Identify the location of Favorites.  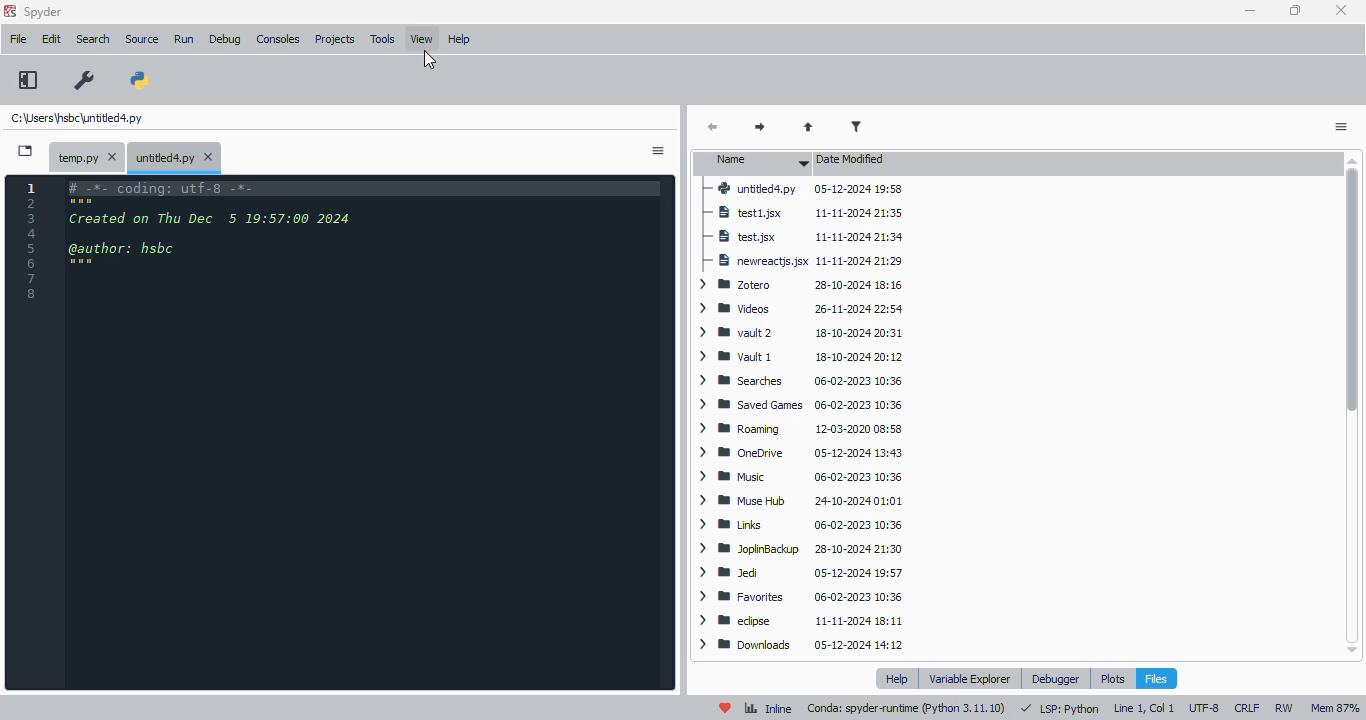
(801, 598).